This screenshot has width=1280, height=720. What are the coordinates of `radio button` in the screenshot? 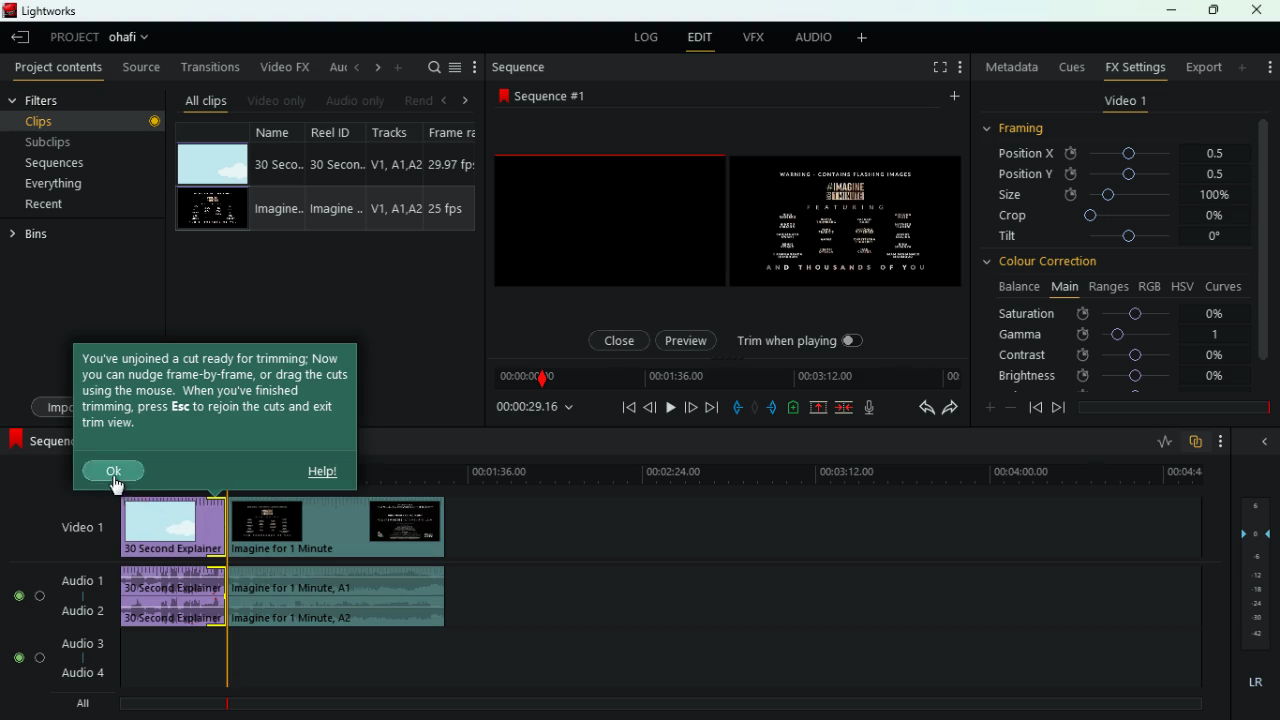 It's located at (25, 621).